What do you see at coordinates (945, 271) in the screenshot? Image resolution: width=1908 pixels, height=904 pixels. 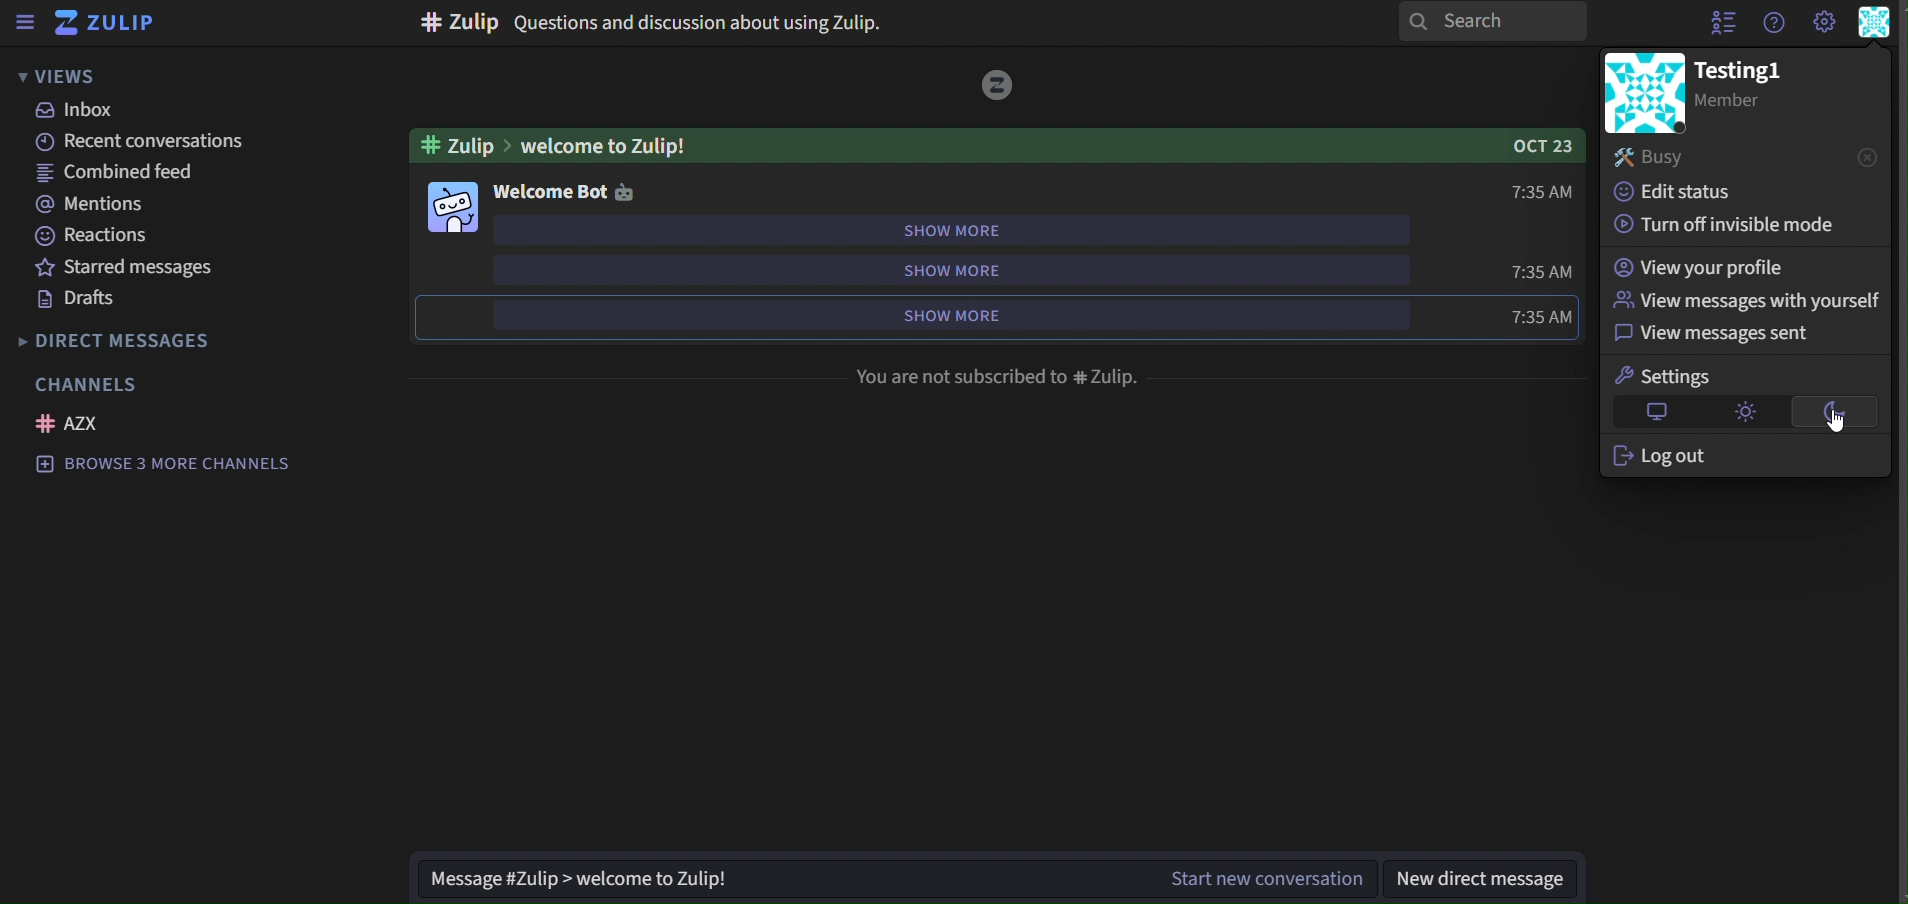 I see `show more` at bounding box center [945, 271].